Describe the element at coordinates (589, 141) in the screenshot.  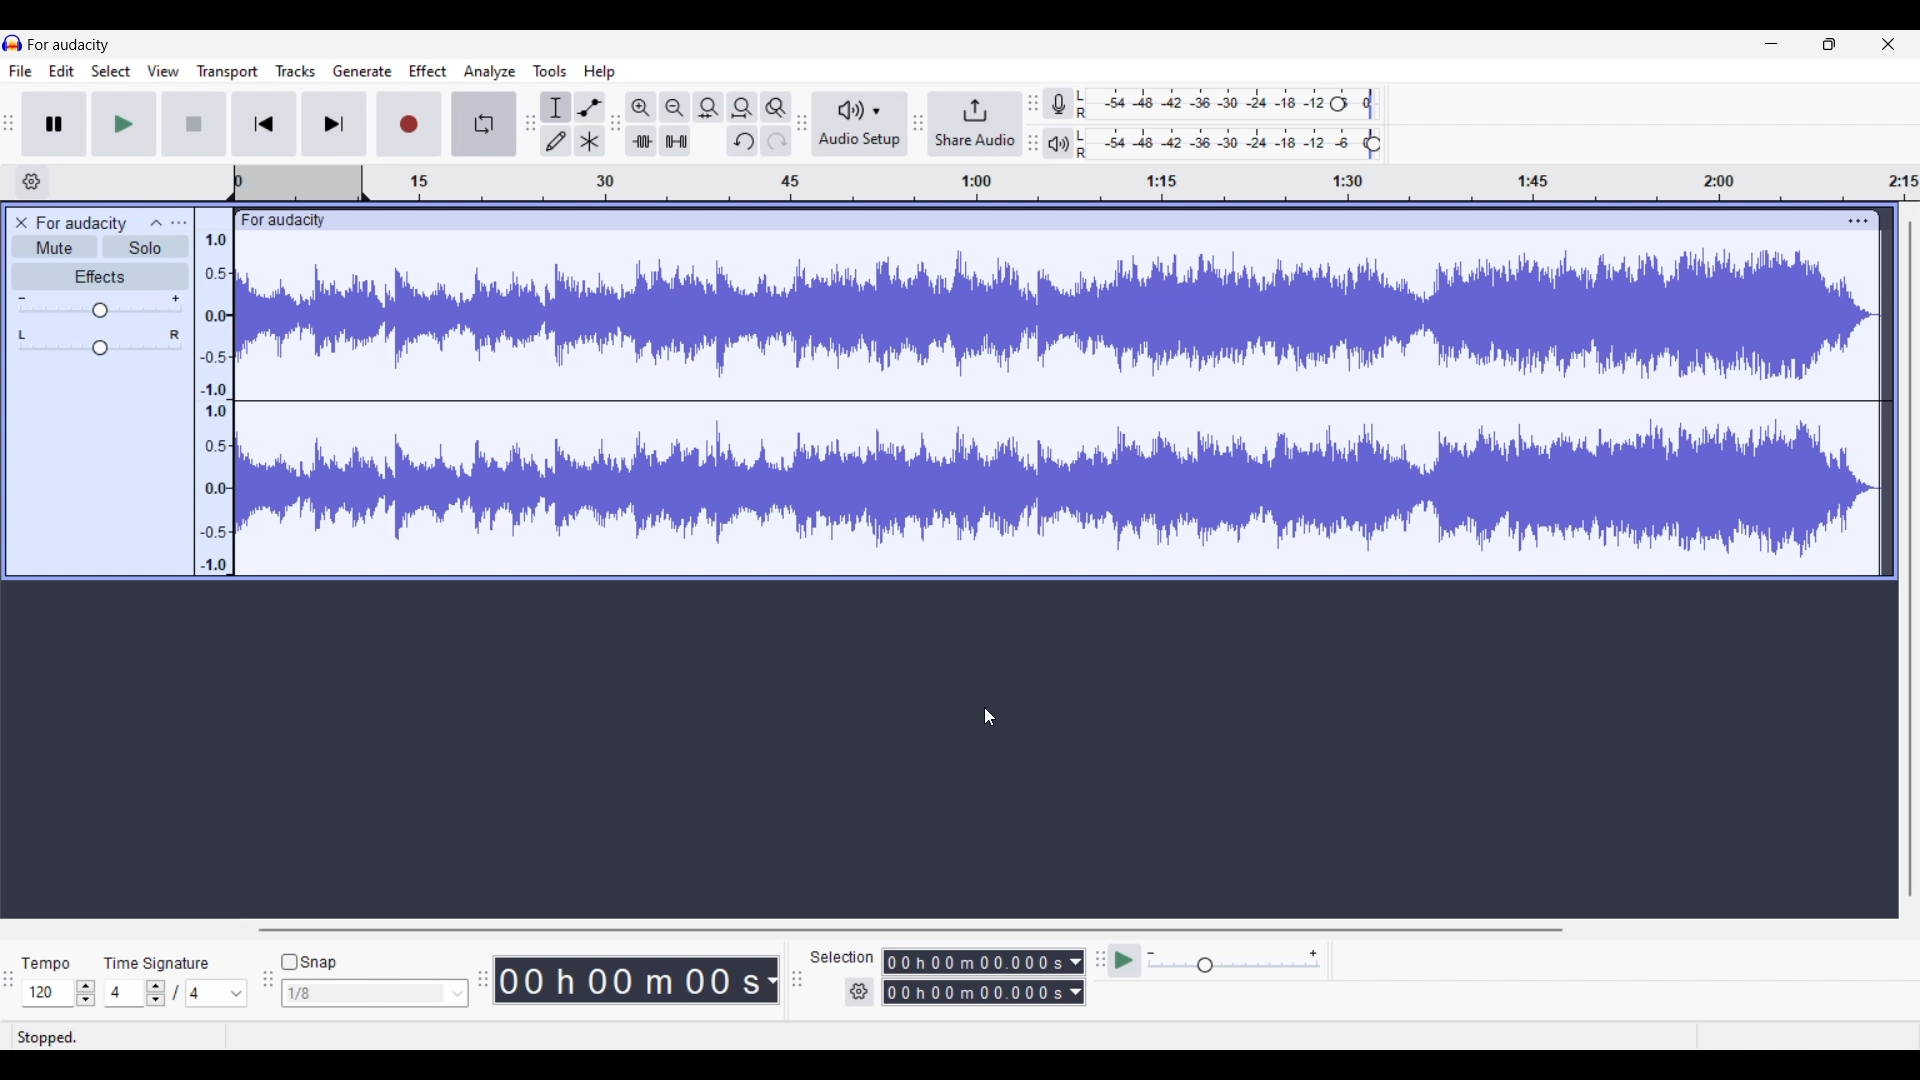
I see `Multi-tool` at that location.